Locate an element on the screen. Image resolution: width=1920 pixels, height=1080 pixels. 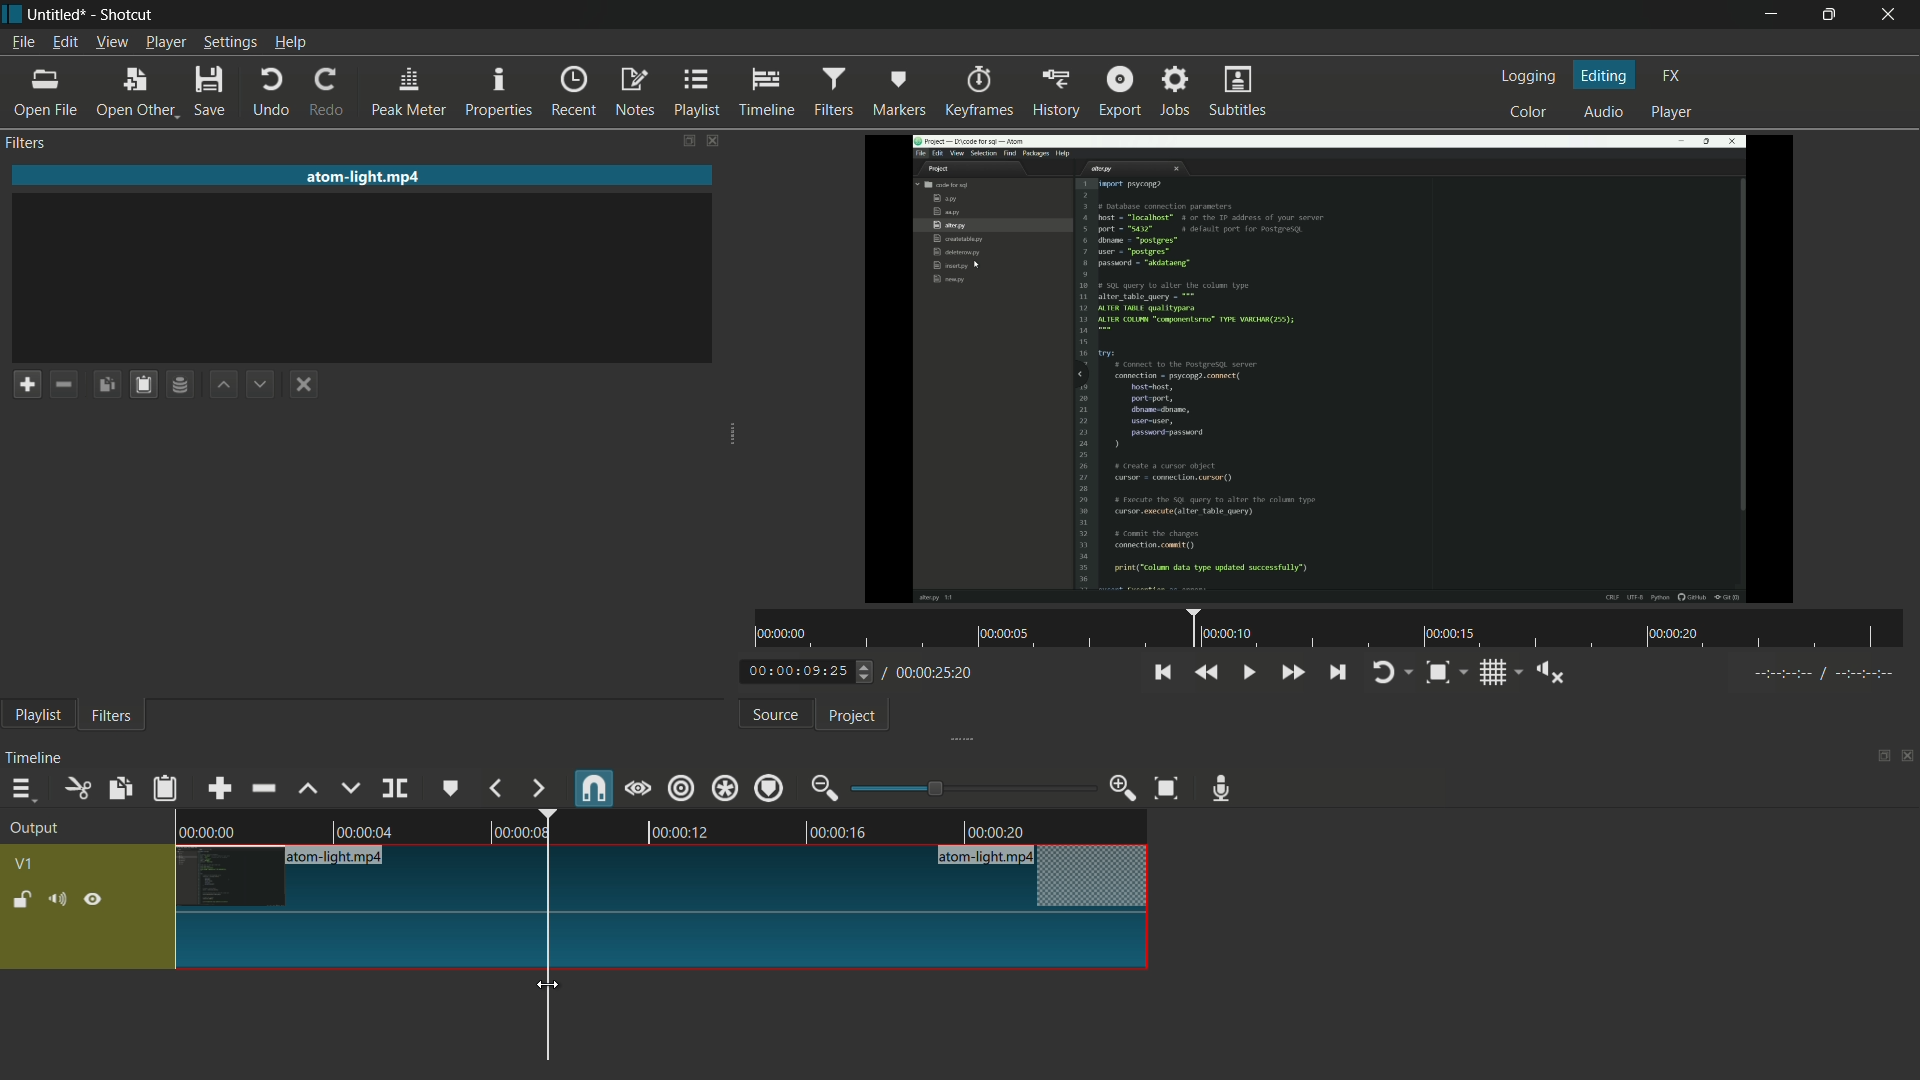
source is located at coordinates (776, 715).